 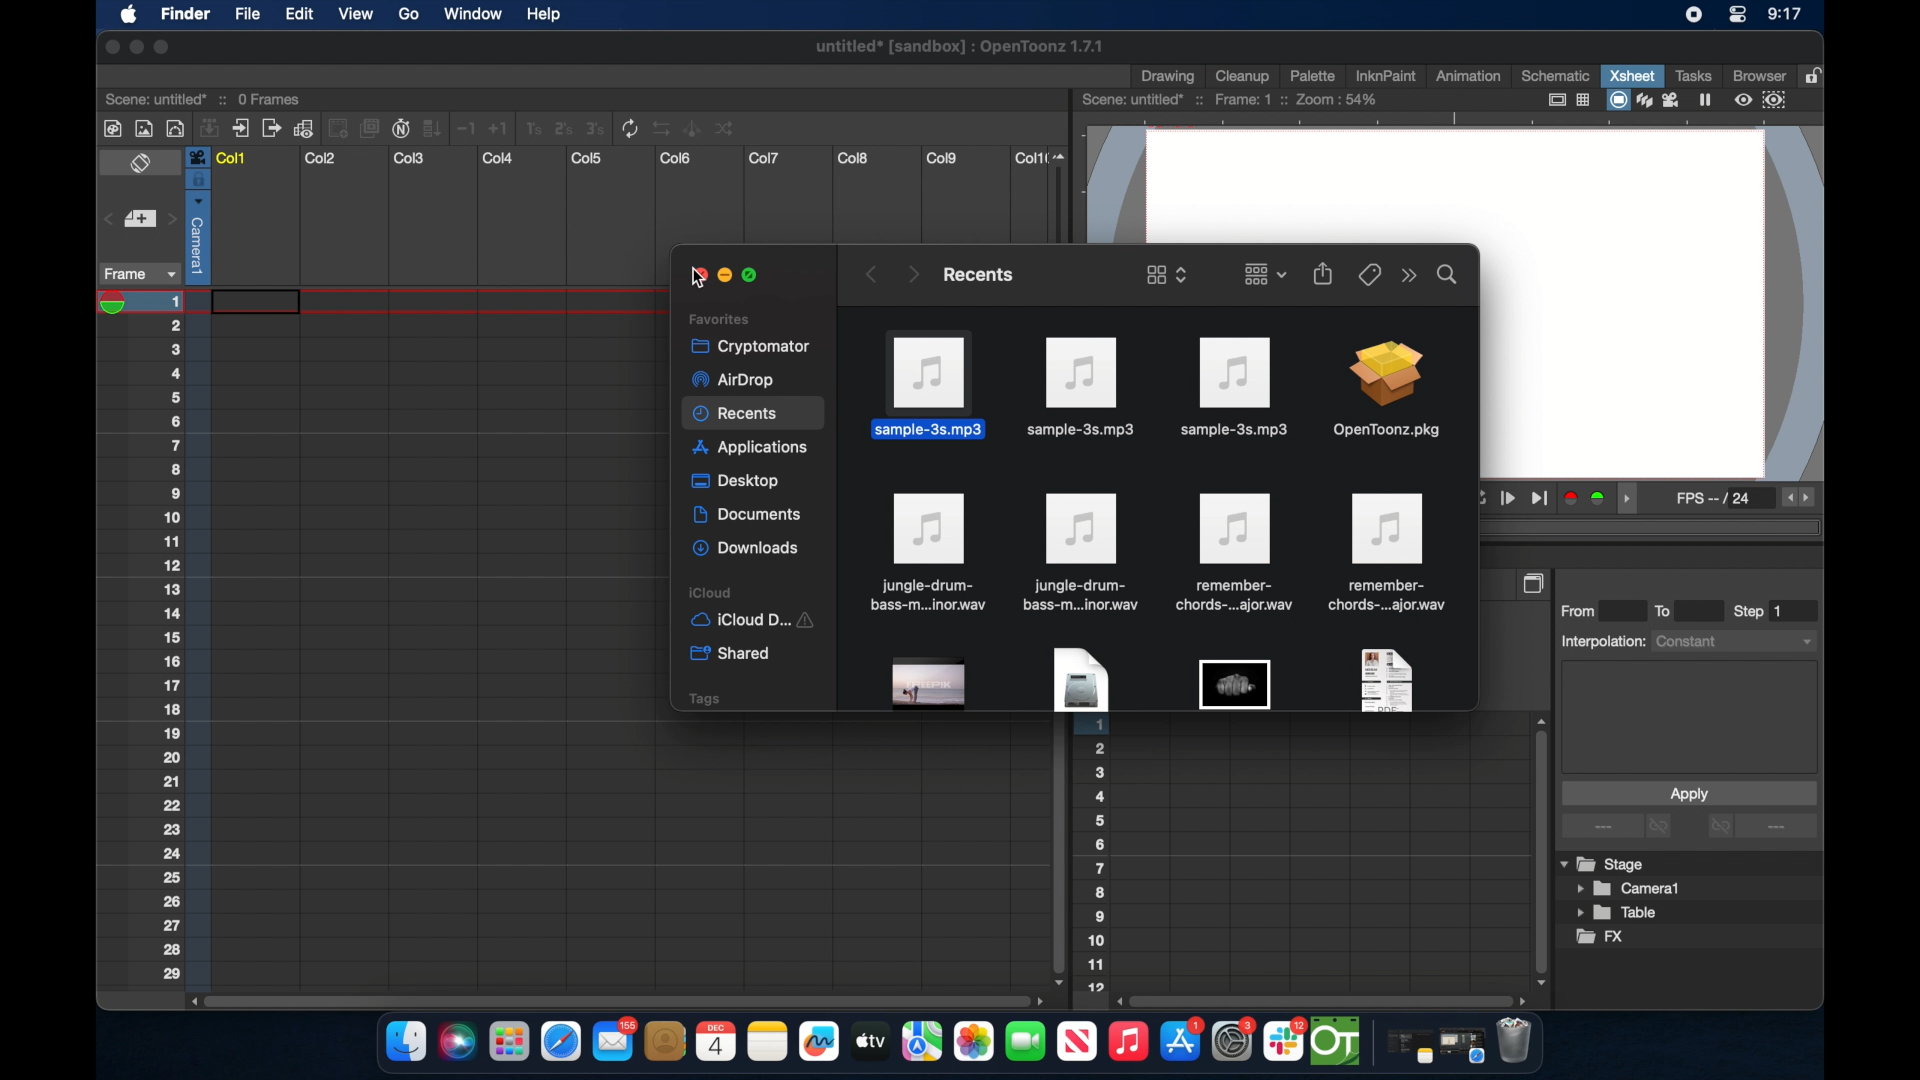 I want to click on columns, so click(x=629, y=158).